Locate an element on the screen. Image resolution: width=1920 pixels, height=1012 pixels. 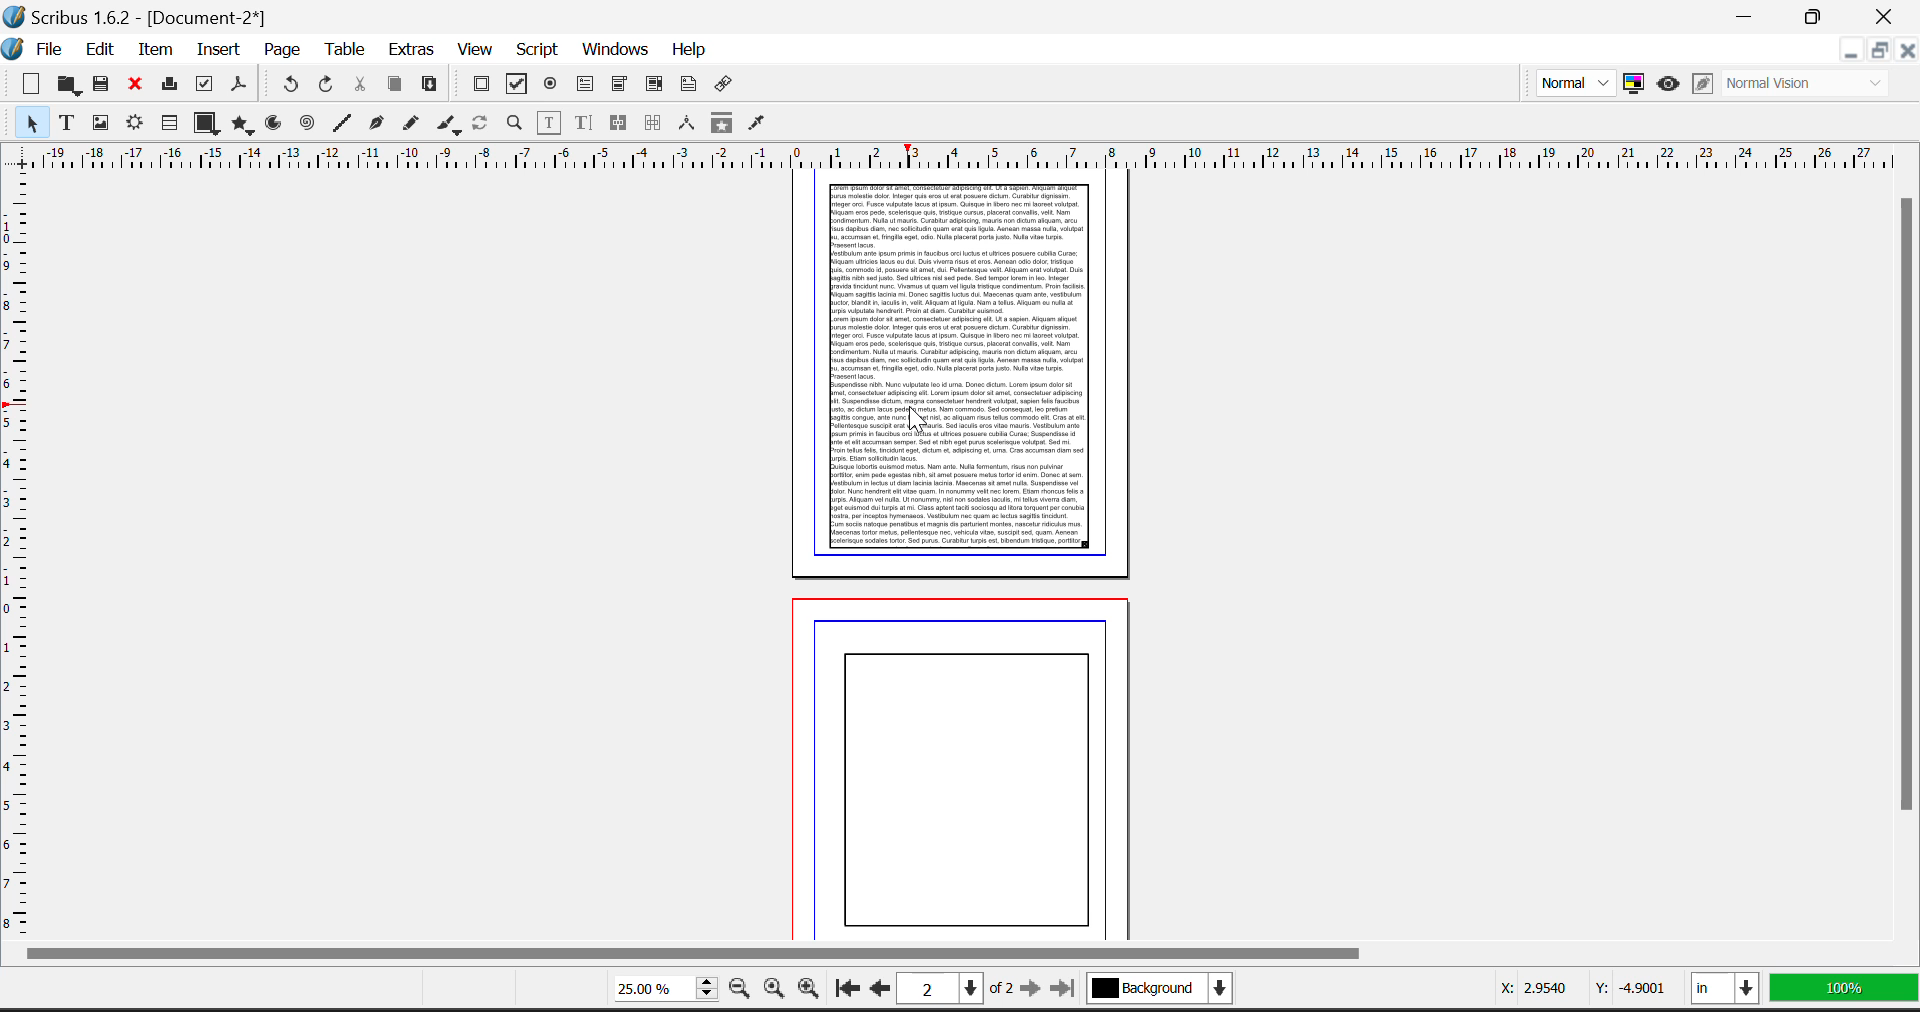
Copy Item Properties is located at coordinates (721, 124).